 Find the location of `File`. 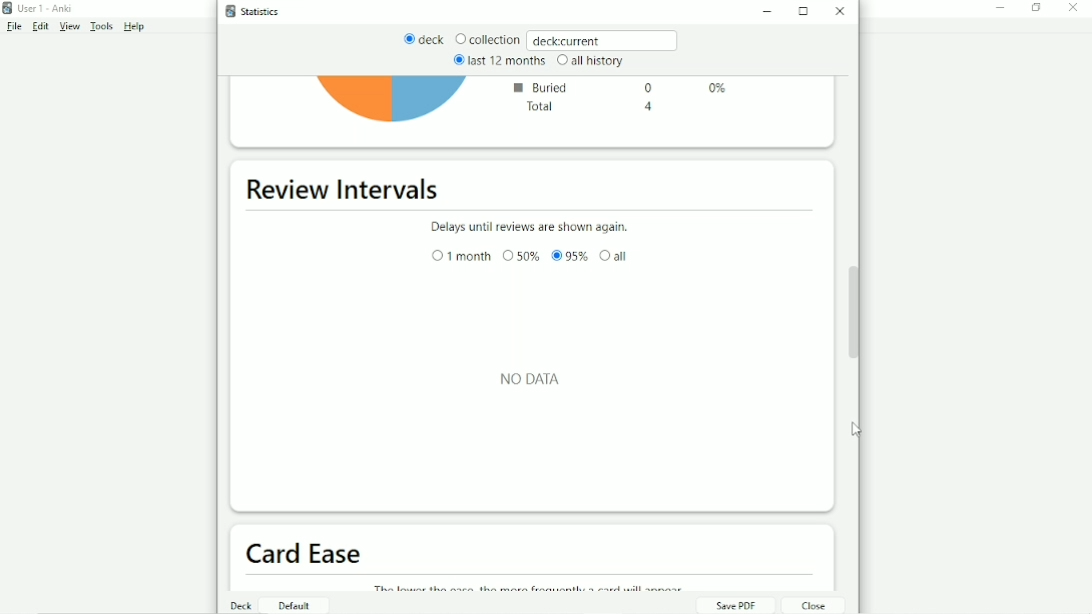

File is located at coordinates (13, 27).